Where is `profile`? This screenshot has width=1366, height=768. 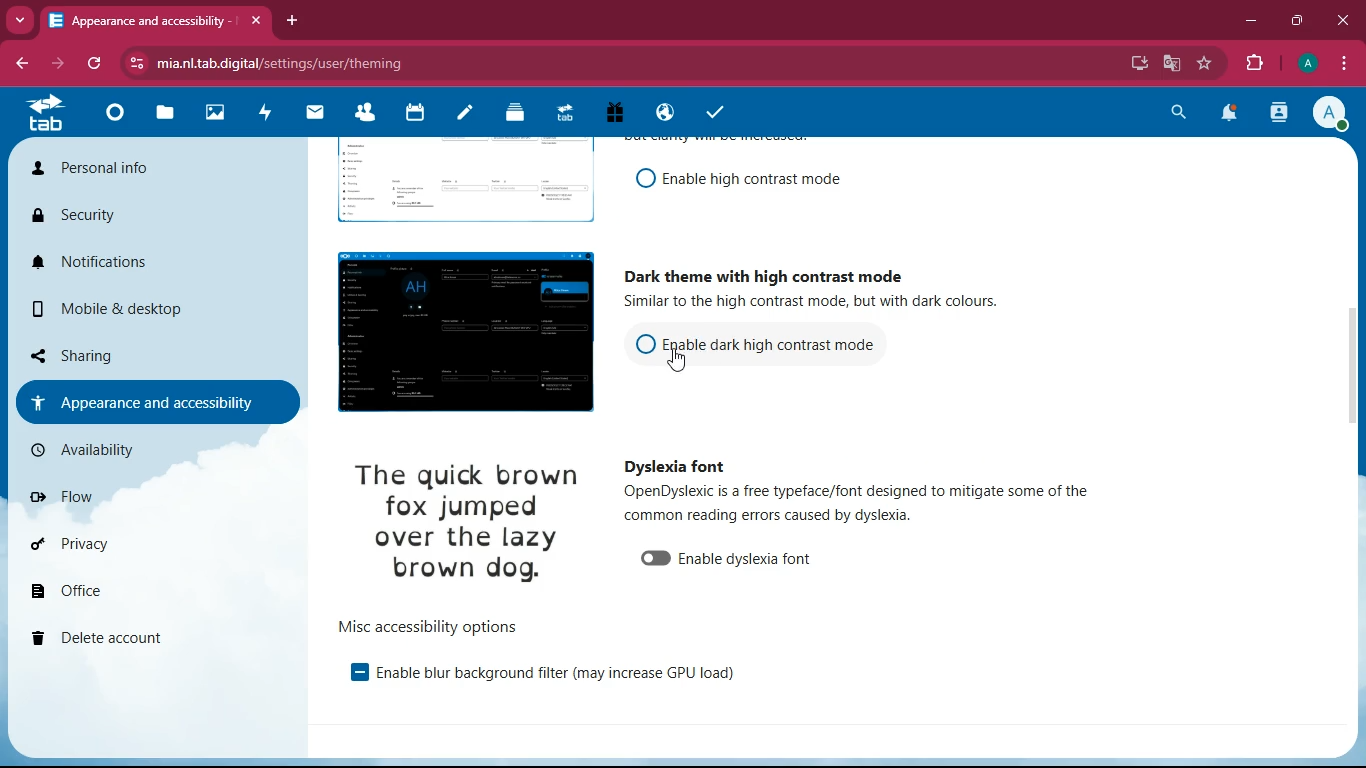
profile is located at coordinates (1305, 65).